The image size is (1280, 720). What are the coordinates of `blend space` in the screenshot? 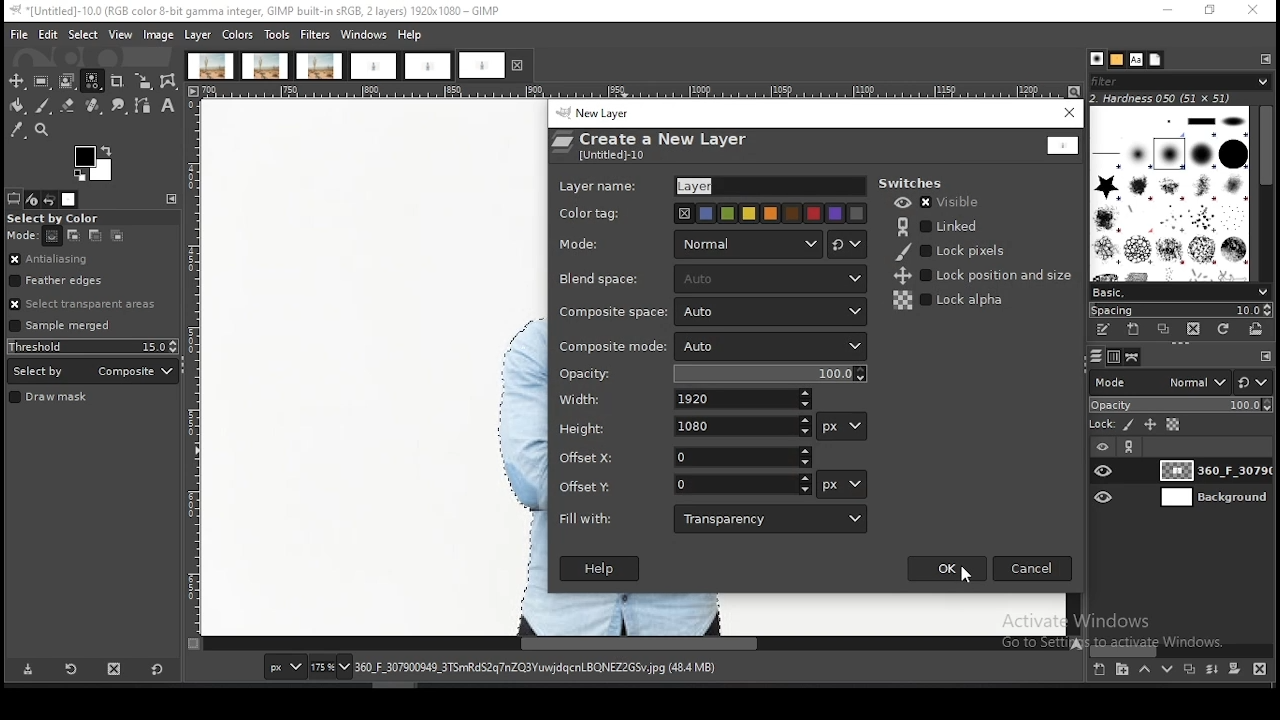 It's located at (599, 281).